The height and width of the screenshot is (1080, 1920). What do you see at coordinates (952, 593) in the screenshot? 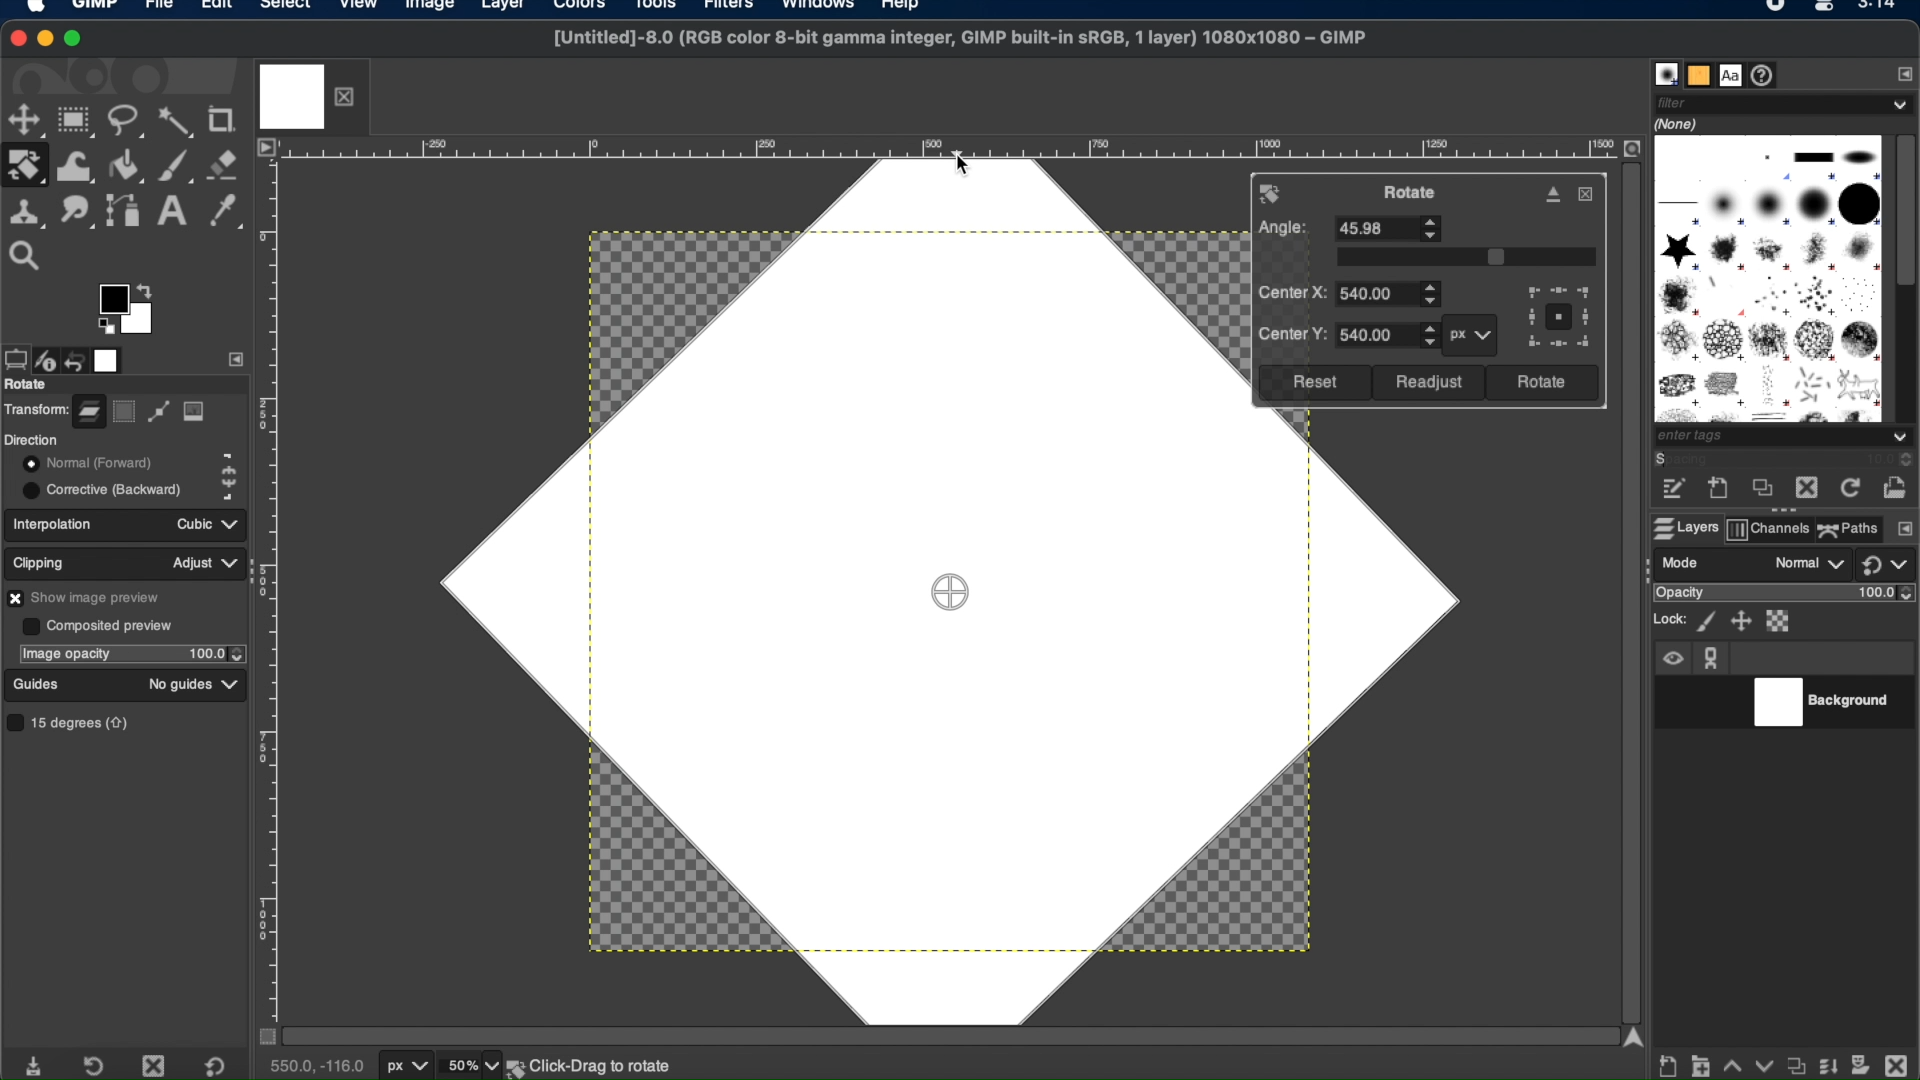
I see `drag center` at bounding box center [952, 593].